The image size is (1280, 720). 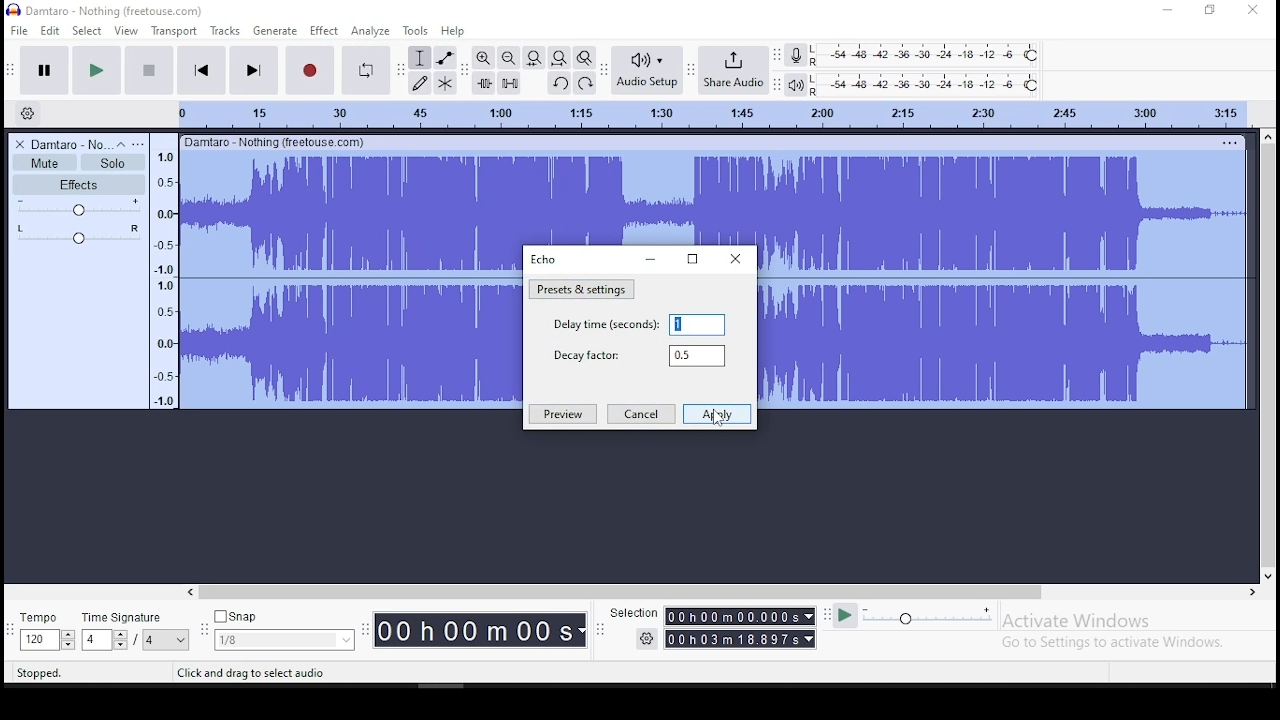 I want to click on vertical scrollbar, so click(x=1269, y=356).